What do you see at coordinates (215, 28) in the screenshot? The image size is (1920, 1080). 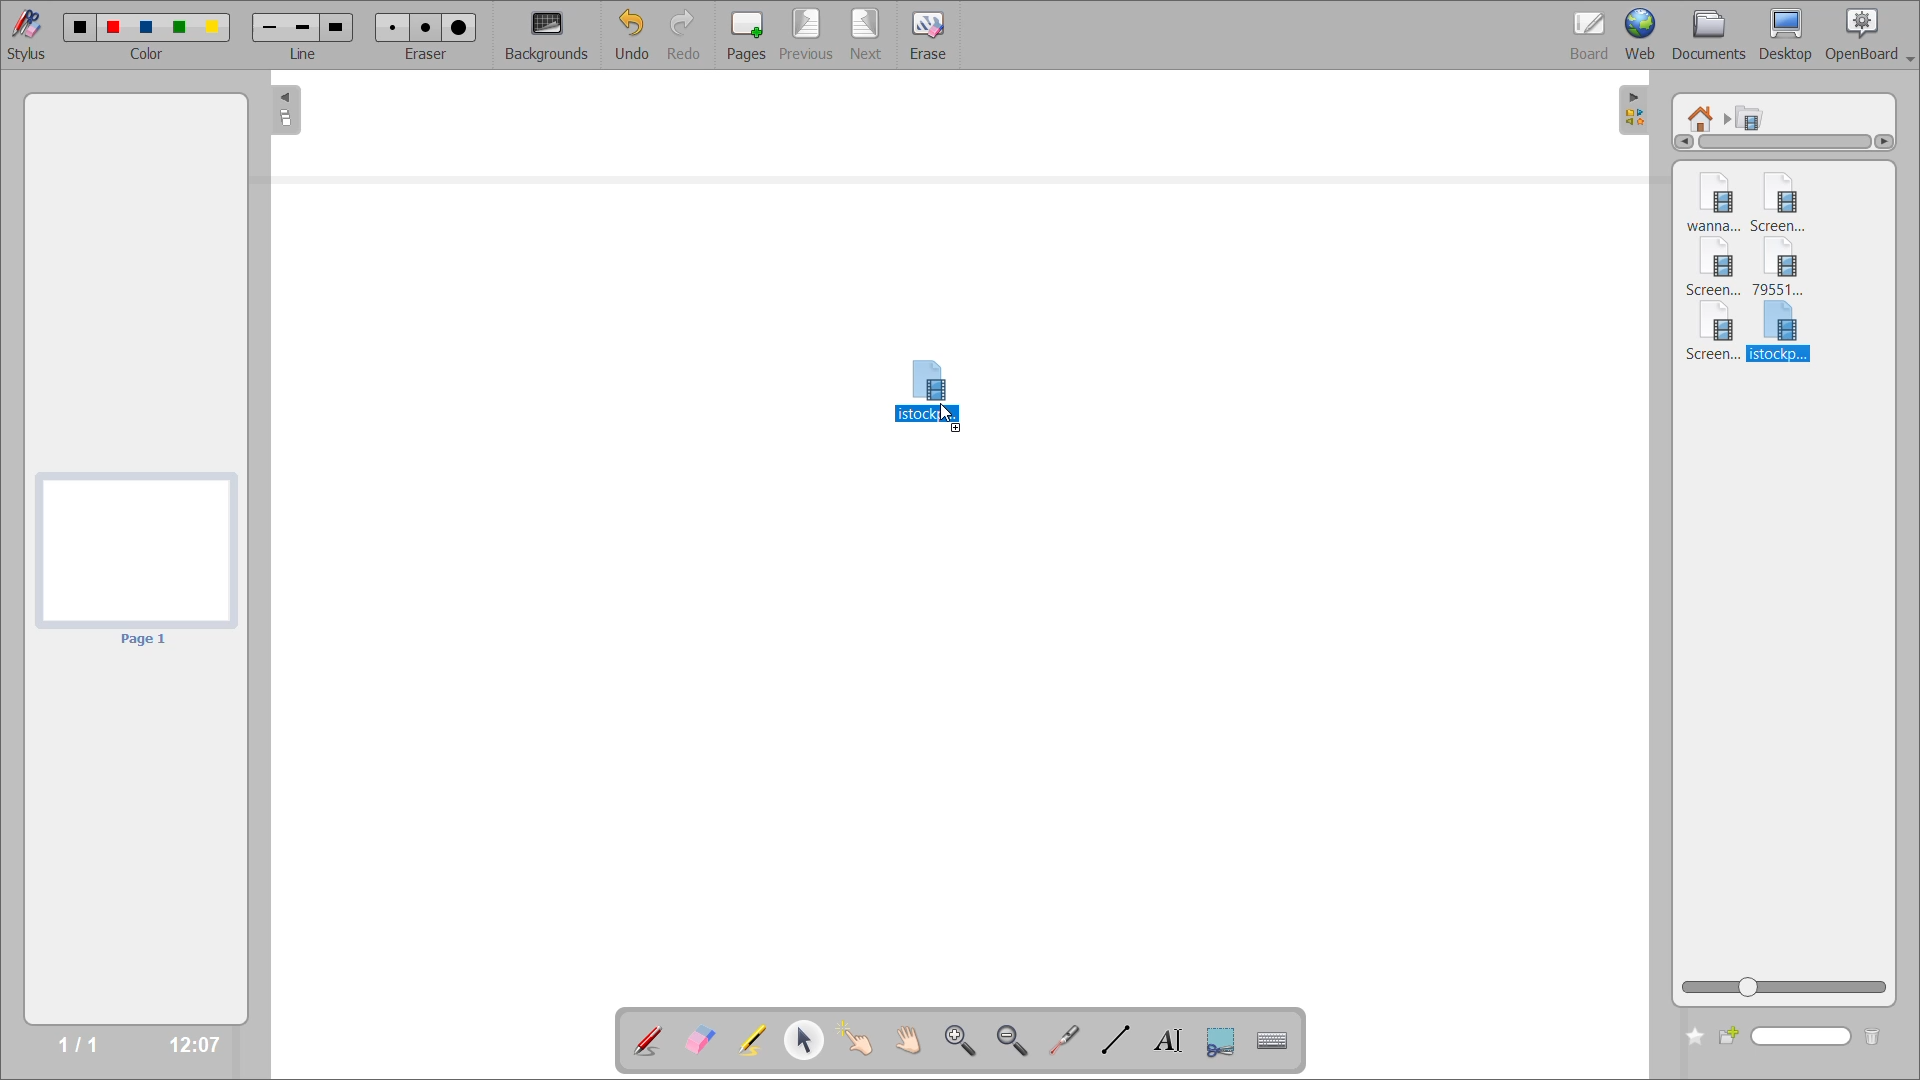 I see `color 5` at bounding box center [215, 28].